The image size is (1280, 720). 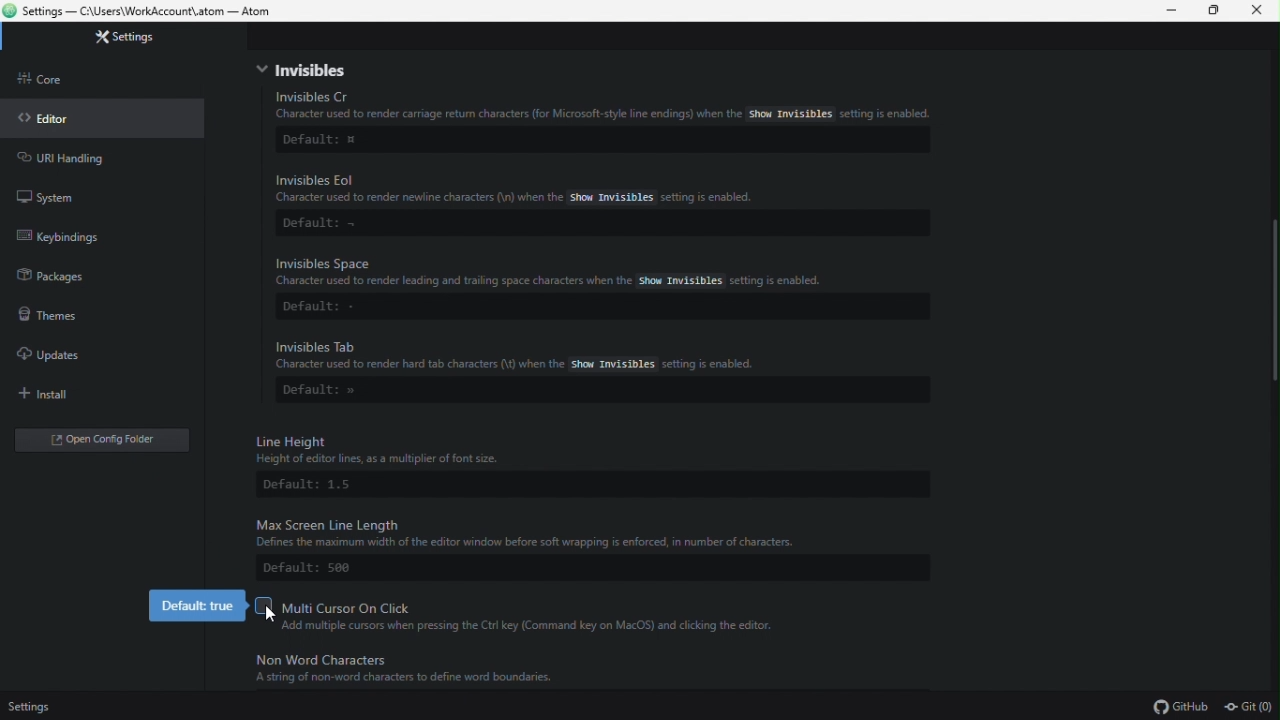 I want to click on Non Word Characters
A string of non-word characters to define word boundaries., so click(x=480, y=673).